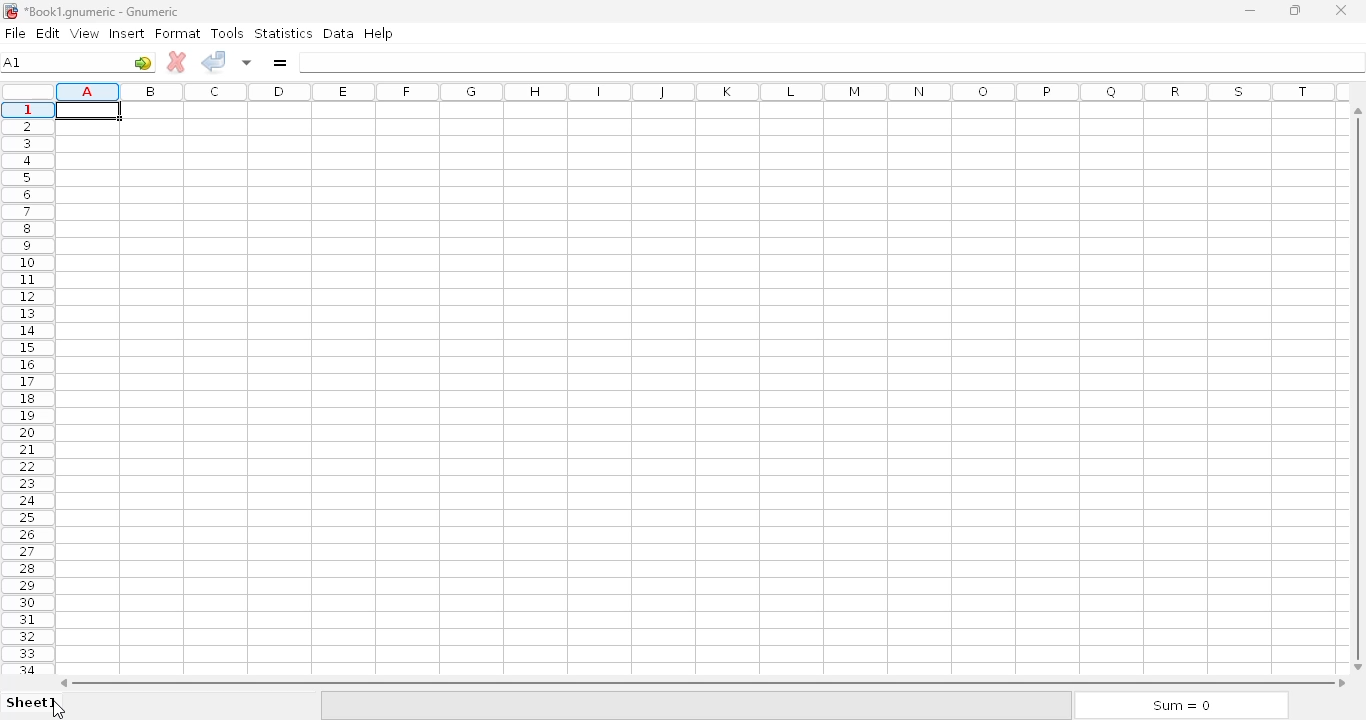  I want to click on columns, so click(703, 91).